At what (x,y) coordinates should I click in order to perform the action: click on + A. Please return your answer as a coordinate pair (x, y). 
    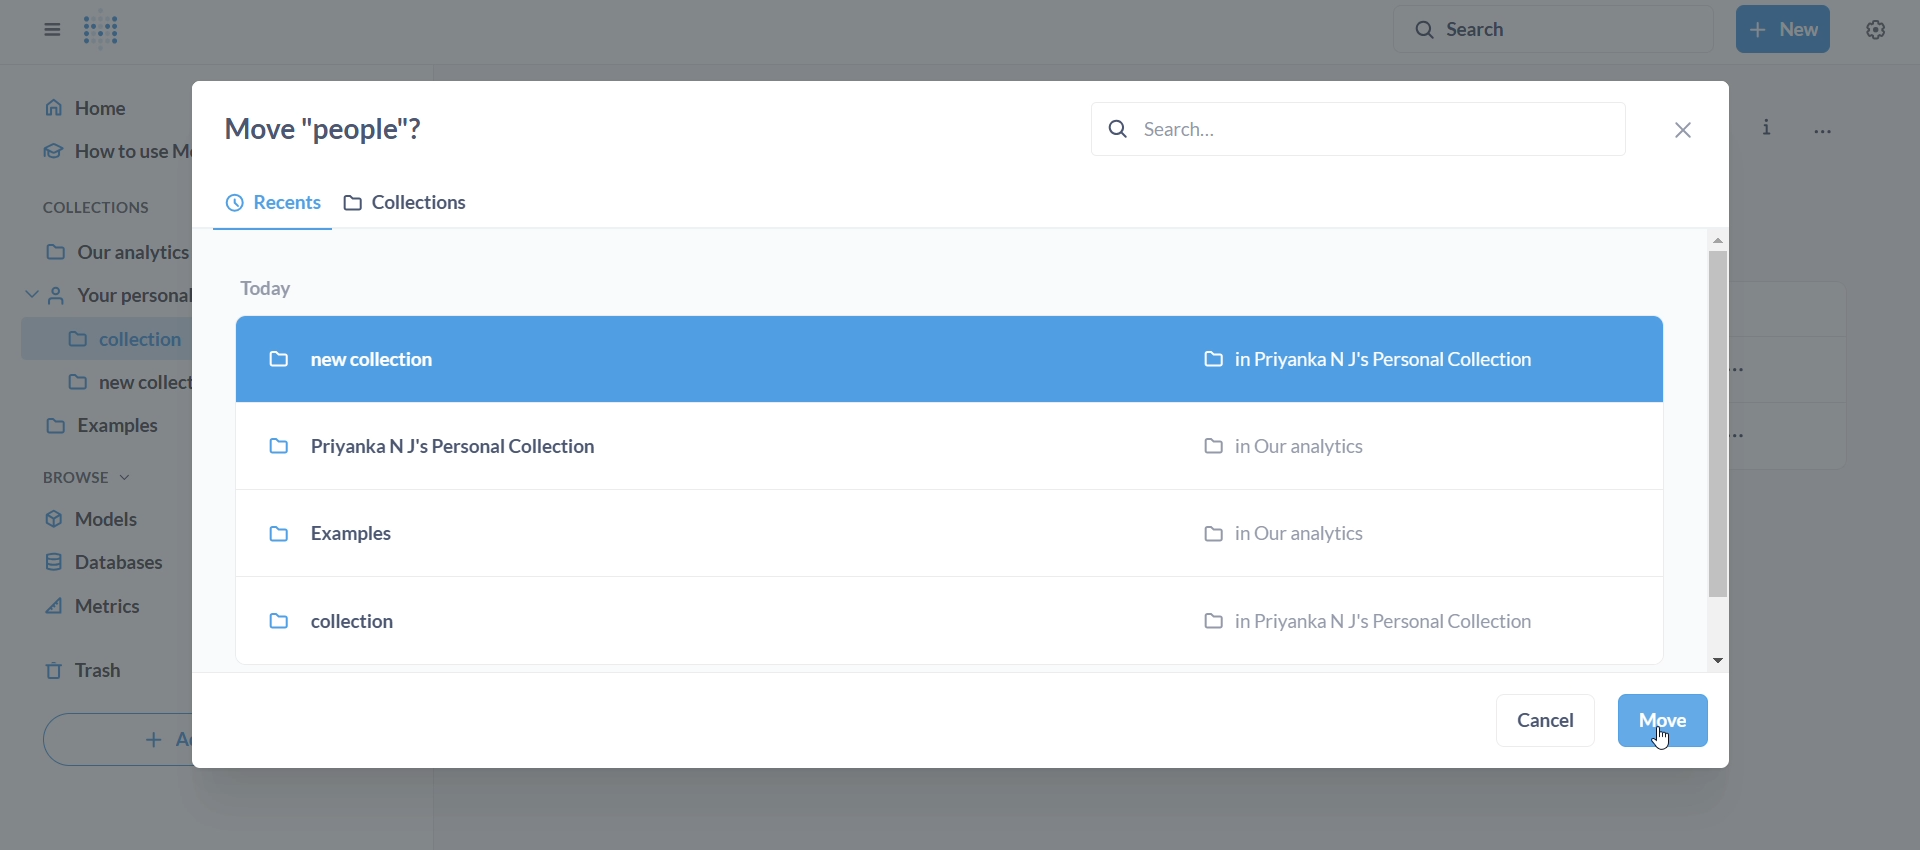
    Looking at the image, I should click on (125, 739).